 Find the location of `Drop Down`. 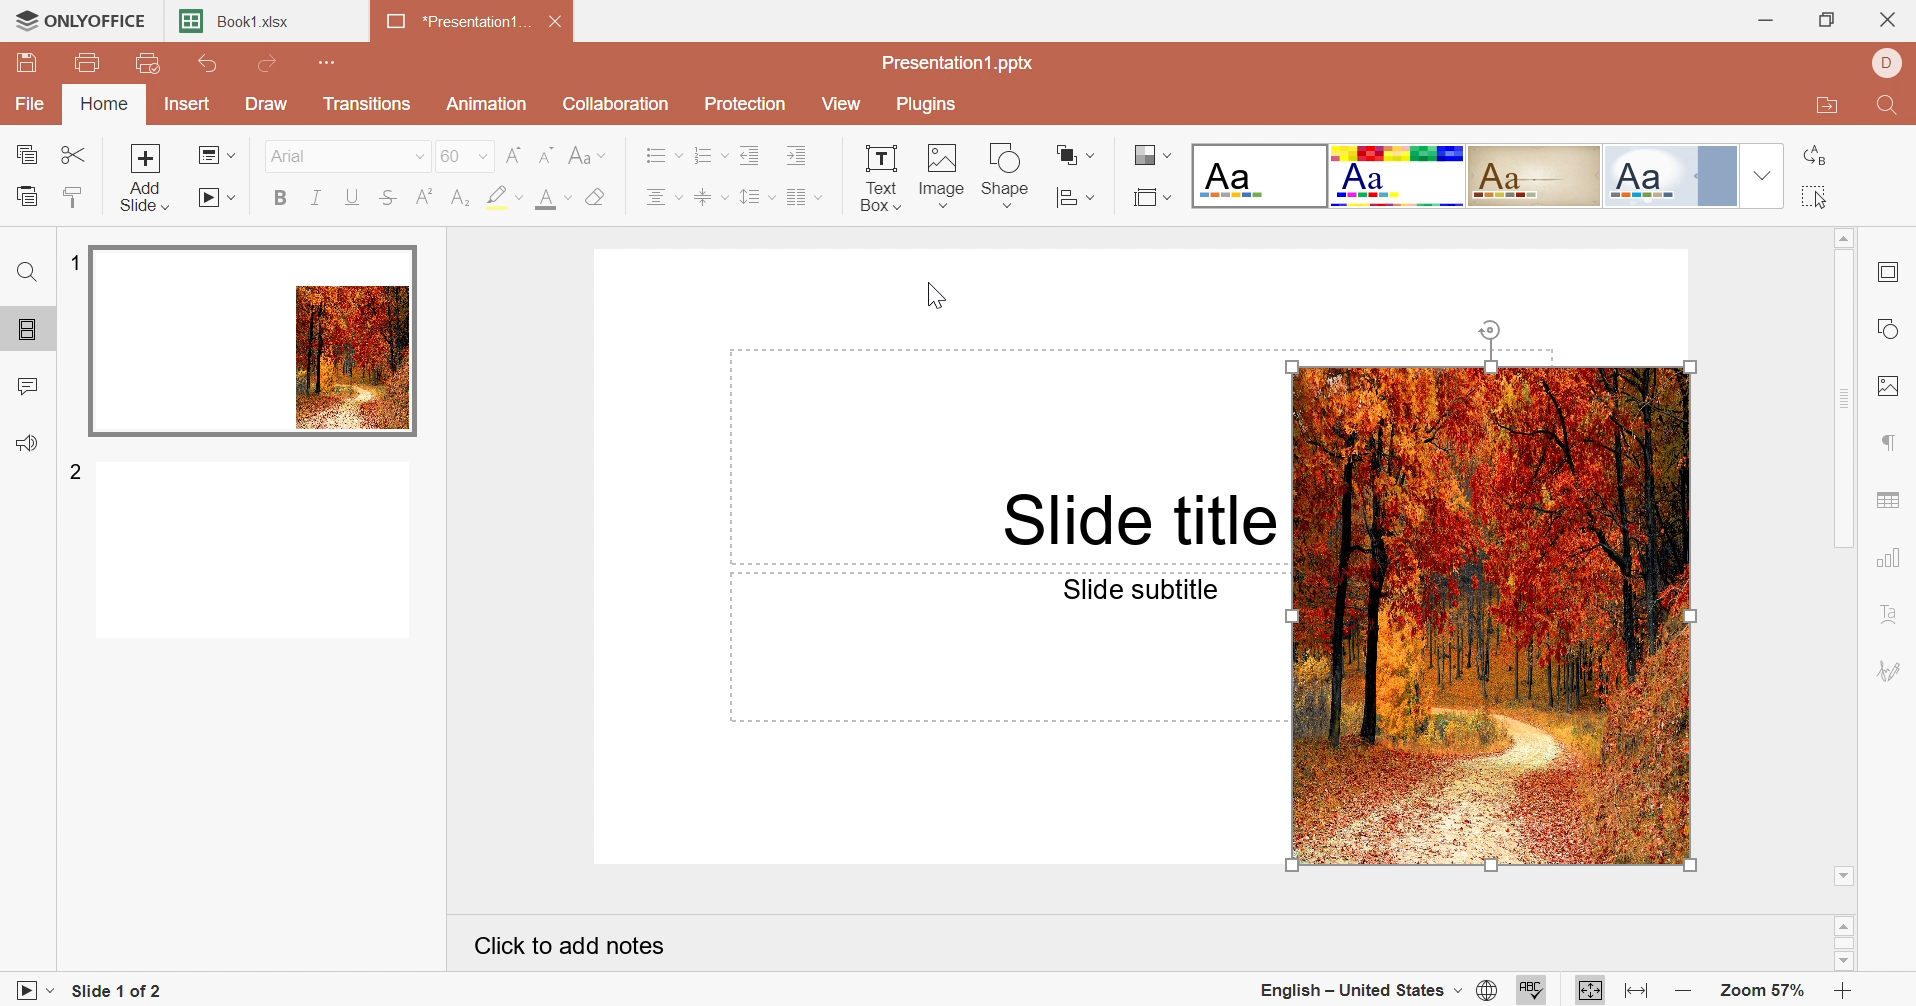

Drop Down is located at coordinates (1762, 176).